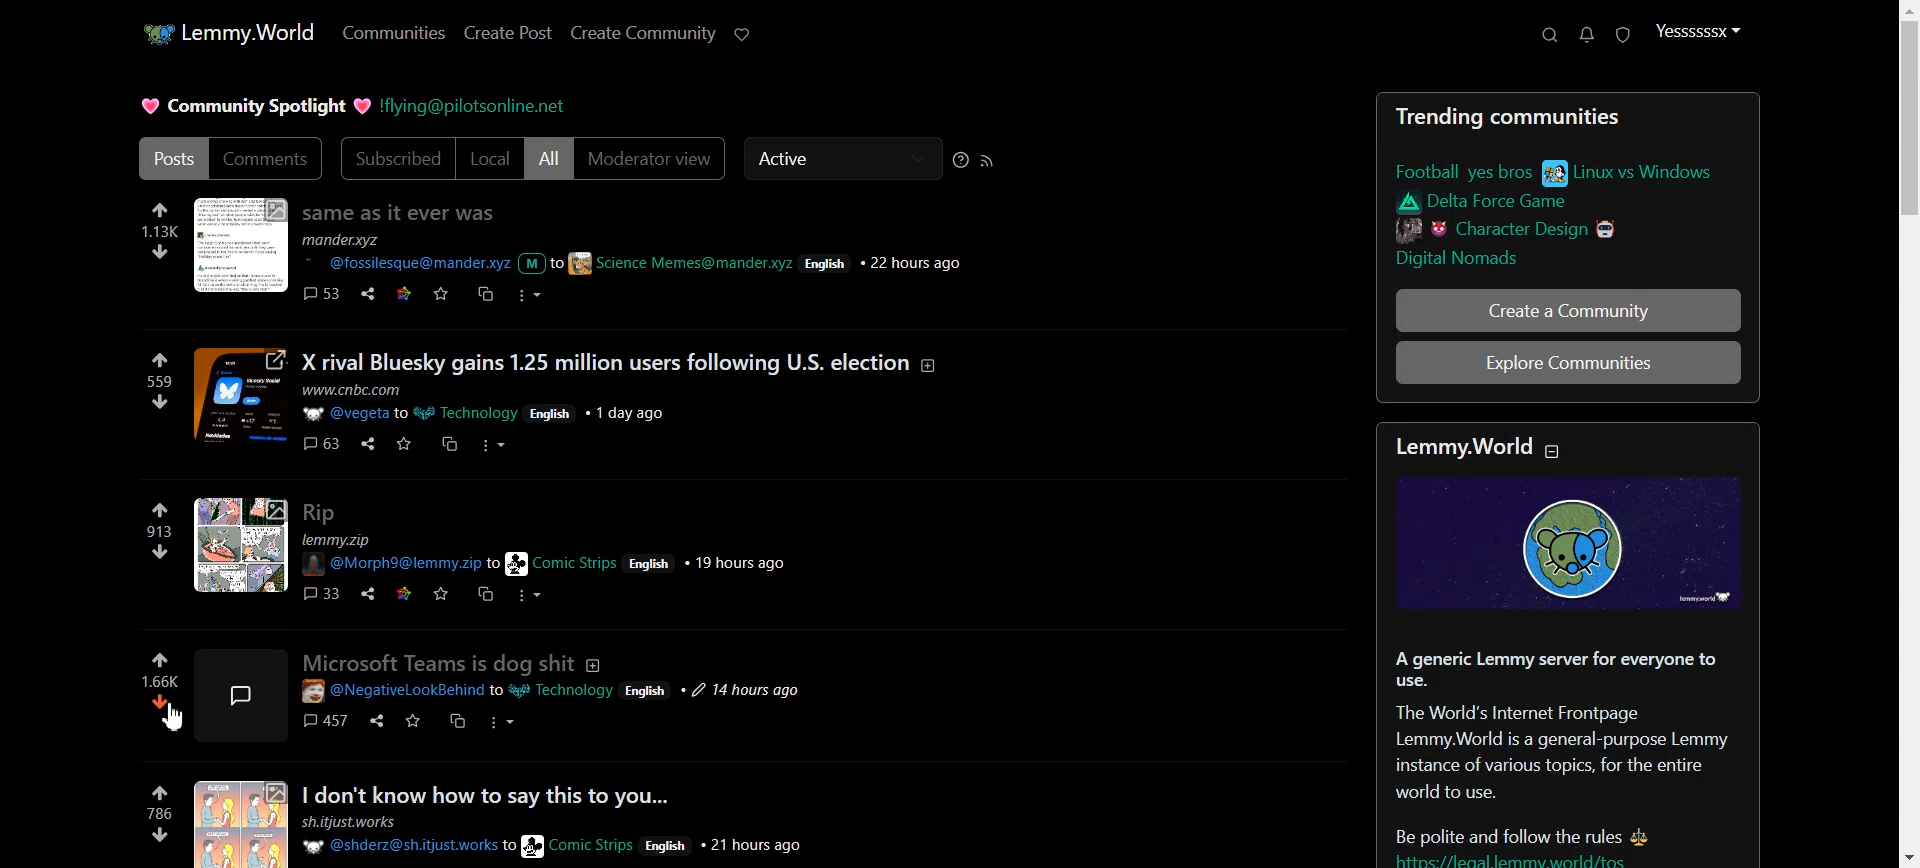 Image resolution: width=1920 pixels, height=868 pixels. I want to click on Create Community, so click(643, 32).